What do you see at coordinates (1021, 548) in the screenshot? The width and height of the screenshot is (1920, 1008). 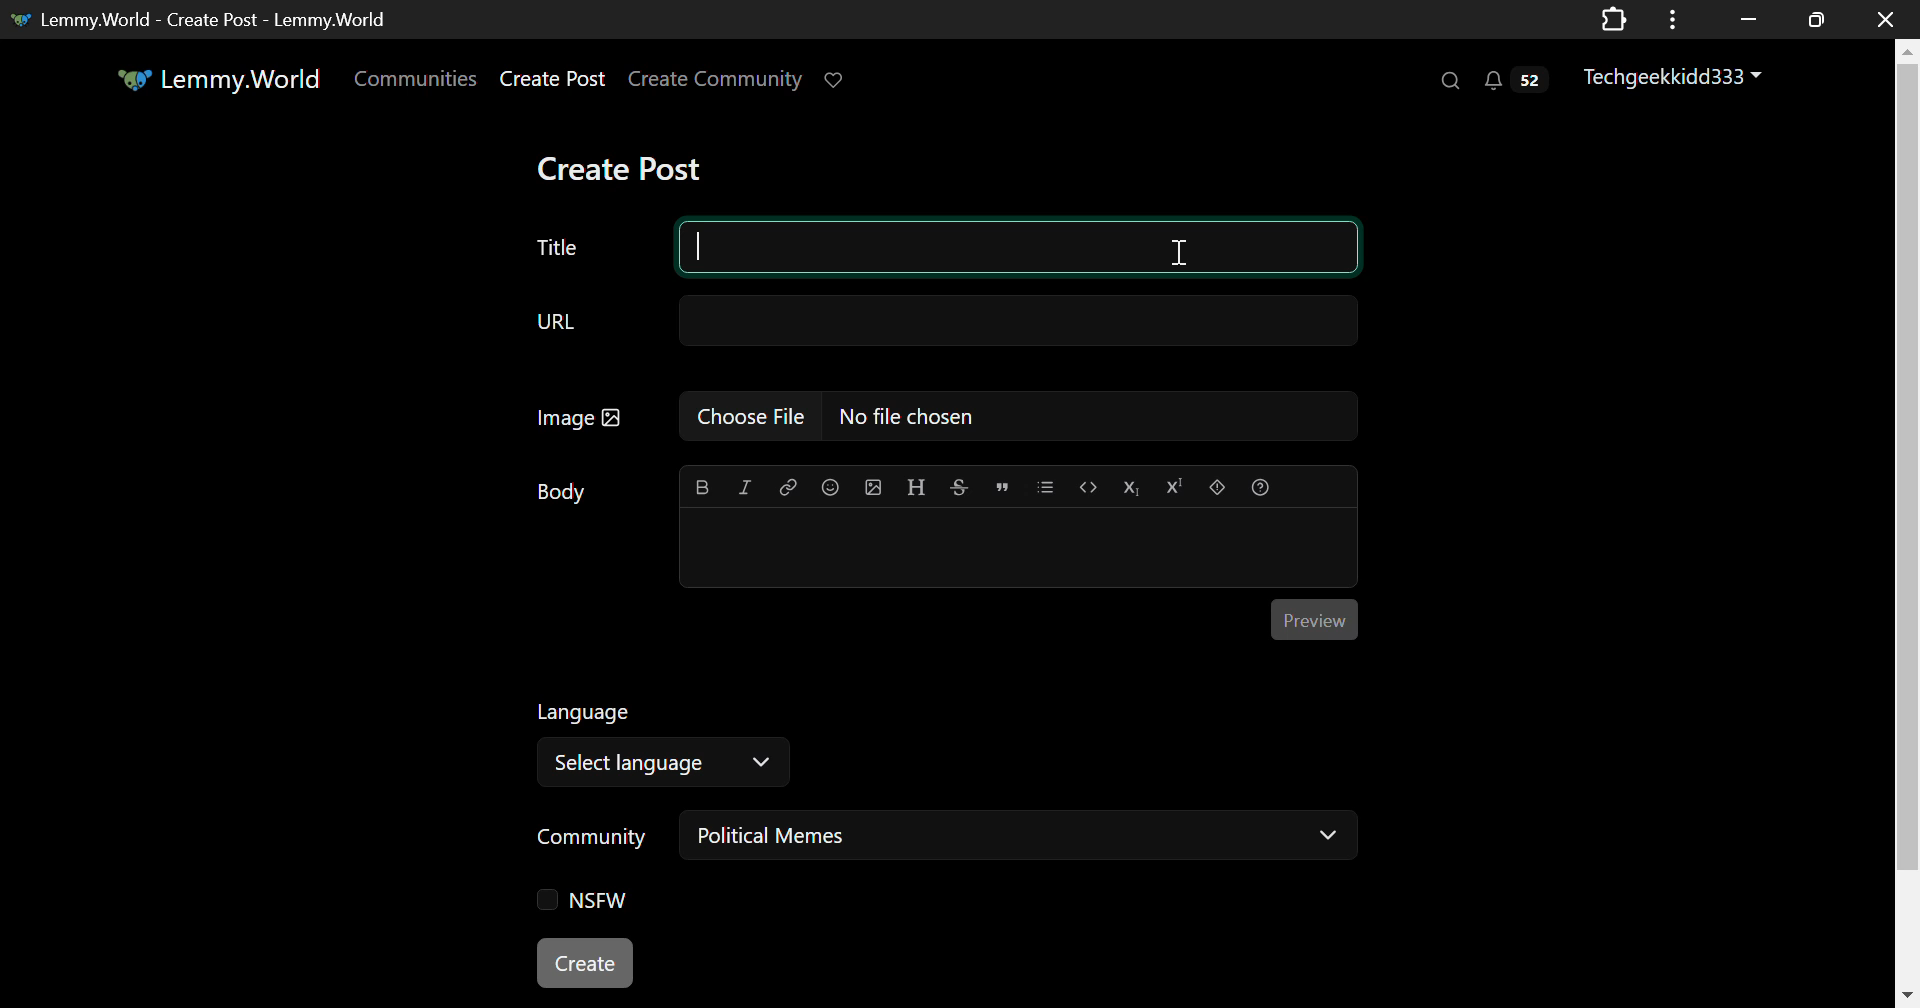 I see `Post Body Textbox` at bounding box center [1021, 548].